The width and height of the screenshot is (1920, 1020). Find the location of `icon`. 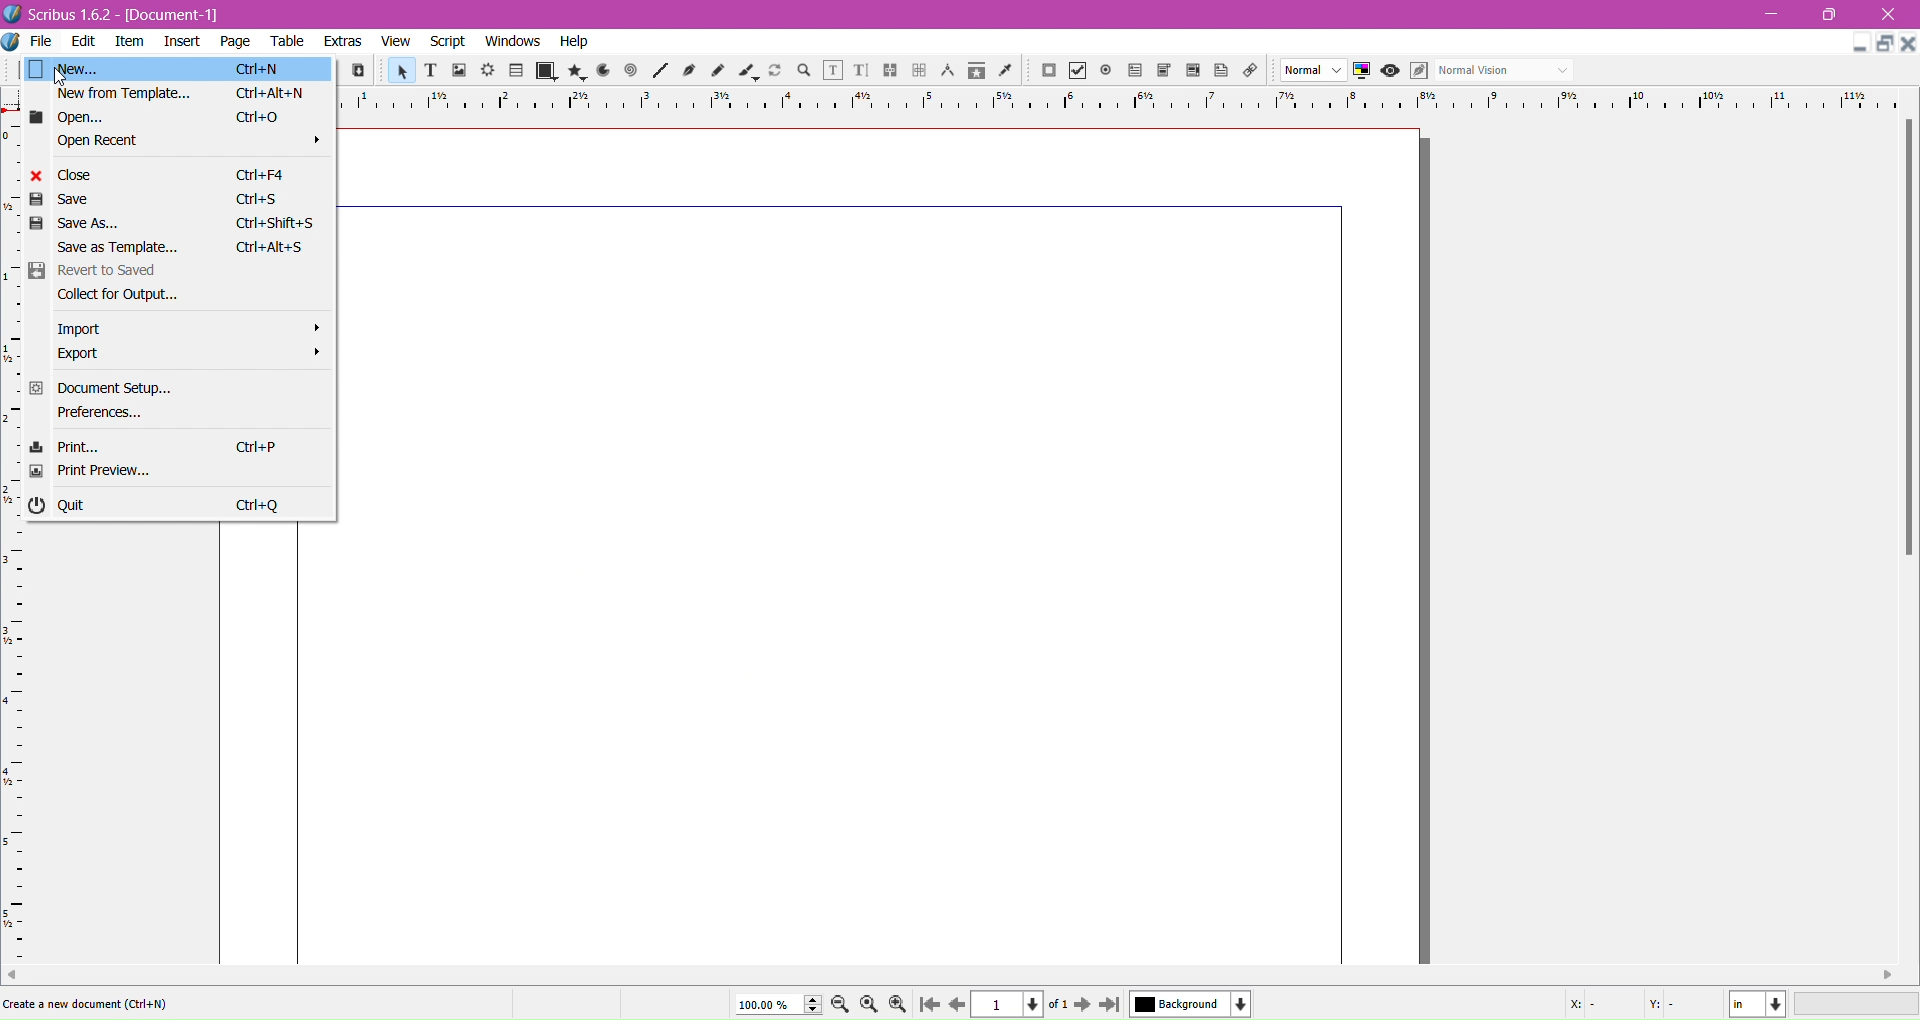

icon is located at coordinates (1161, 70).